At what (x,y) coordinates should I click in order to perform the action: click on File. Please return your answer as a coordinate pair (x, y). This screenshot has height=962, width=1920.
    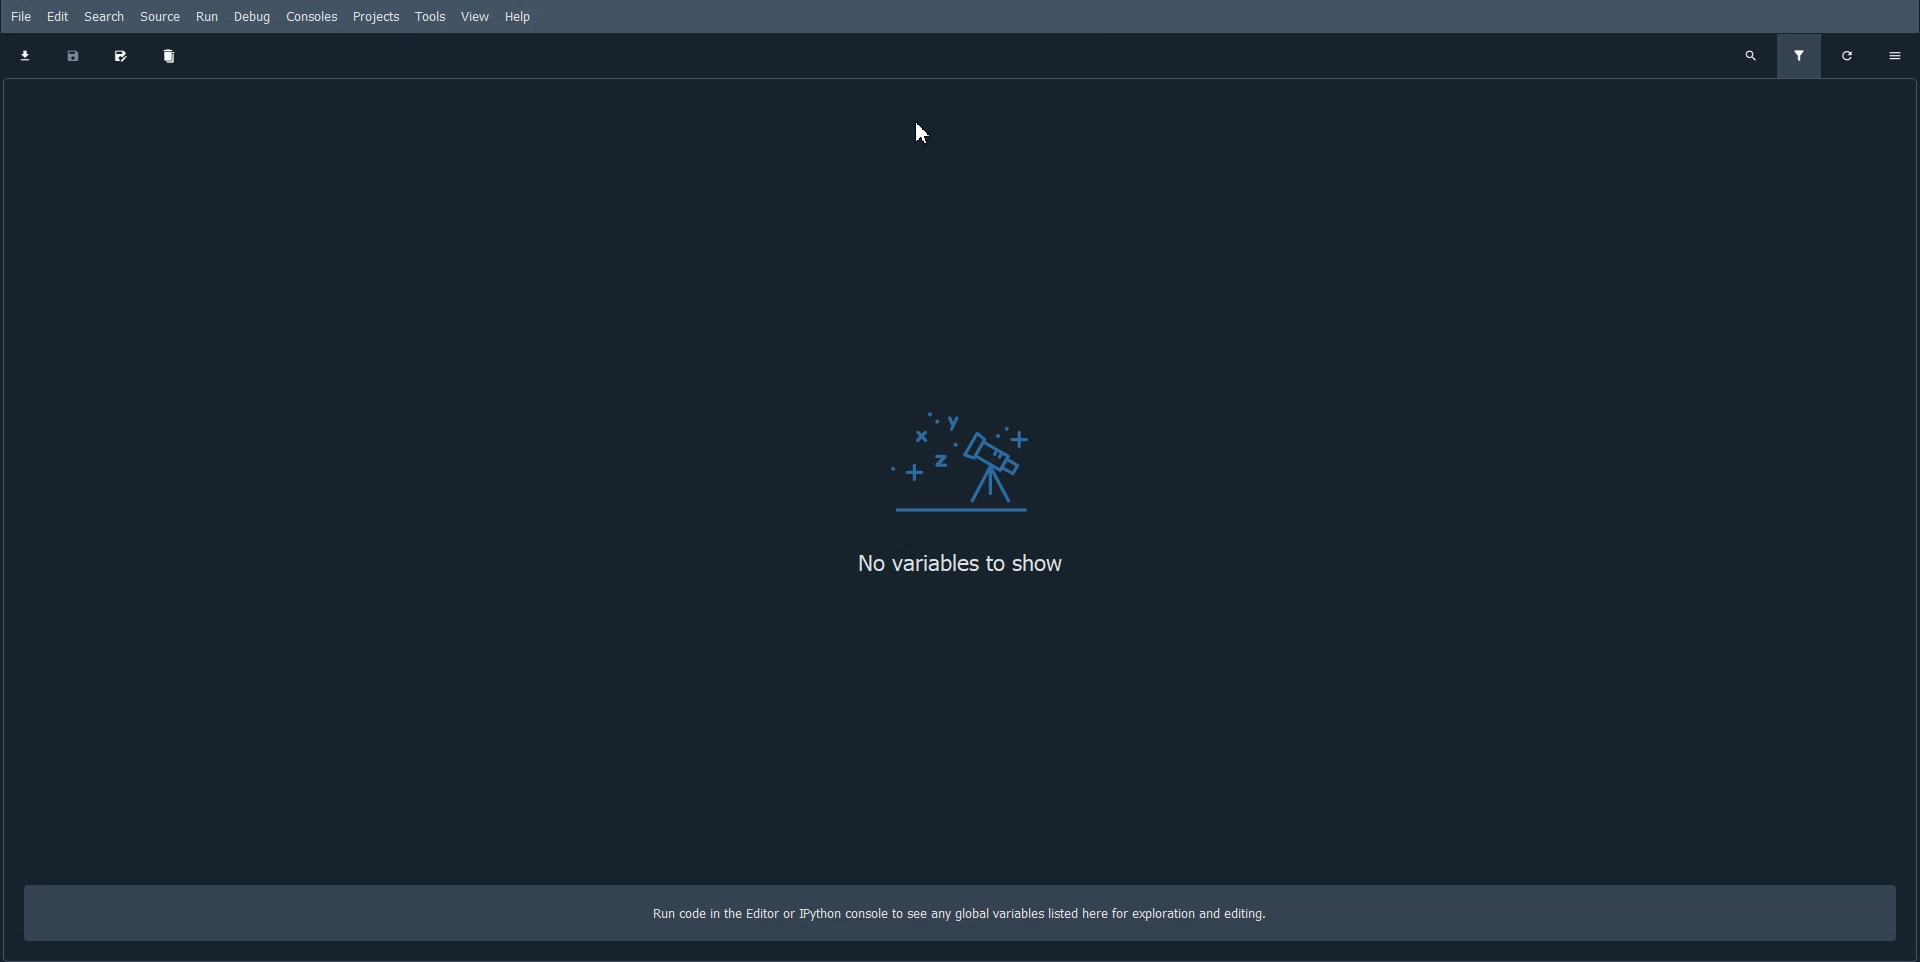
    Looking at the image, I should click on (20, 16).